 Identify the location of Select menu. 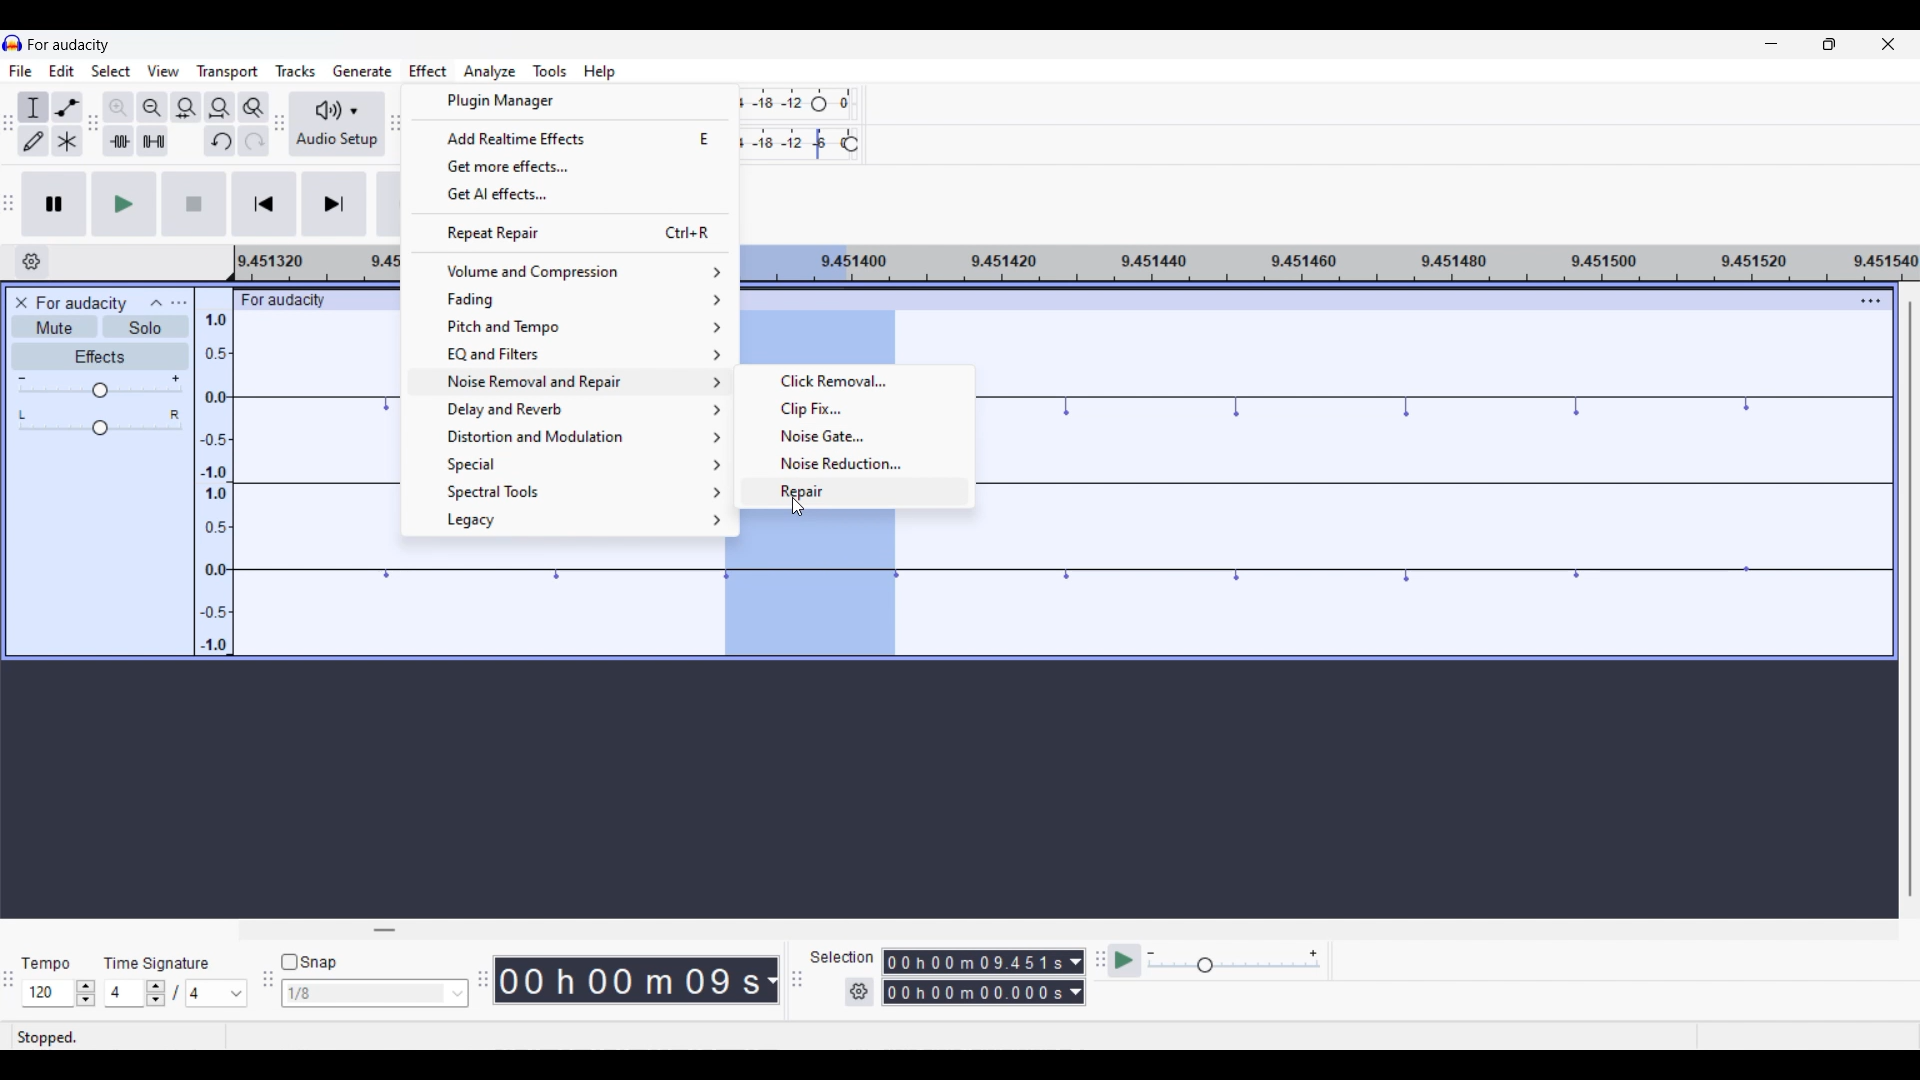
(112, 71).